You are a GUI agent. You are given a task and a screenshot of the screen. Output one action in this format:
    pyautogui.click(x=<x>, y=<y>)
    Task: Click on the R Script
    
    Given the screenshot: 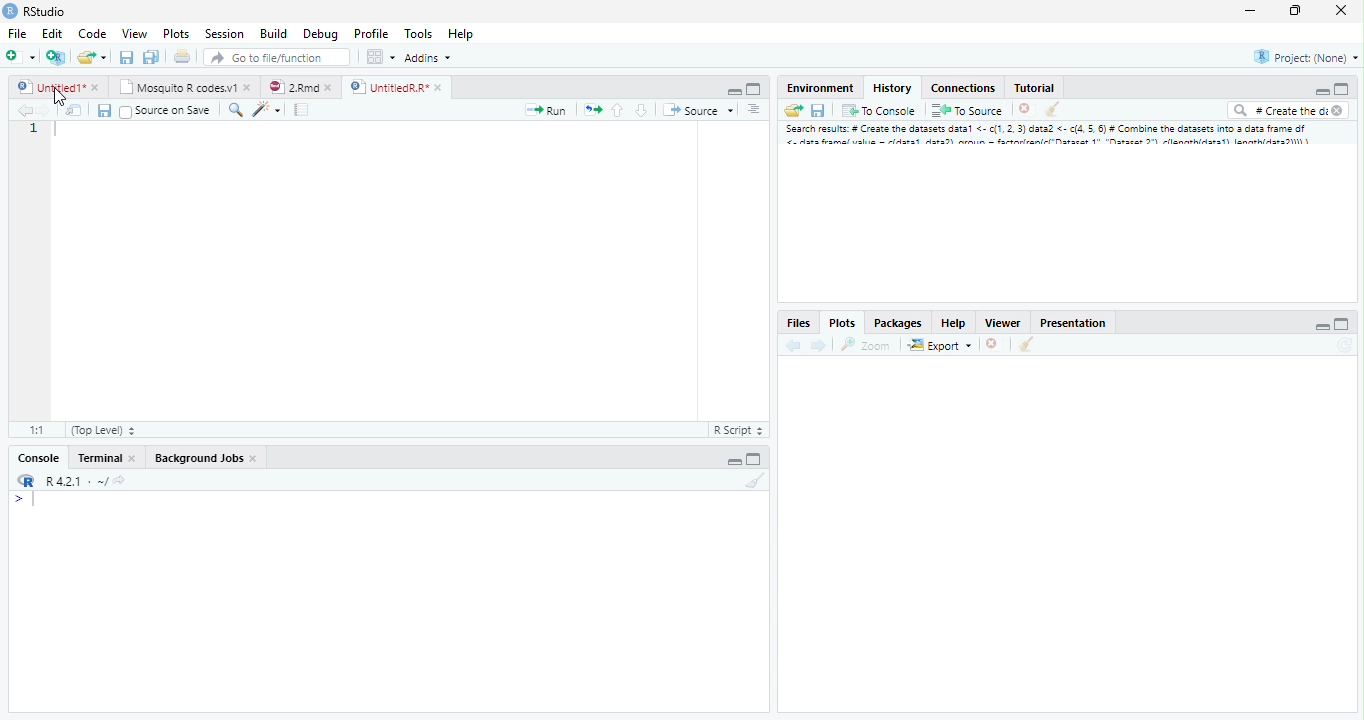 What is the action you would take?
    pyautogui.click(x=738, y=430)
    